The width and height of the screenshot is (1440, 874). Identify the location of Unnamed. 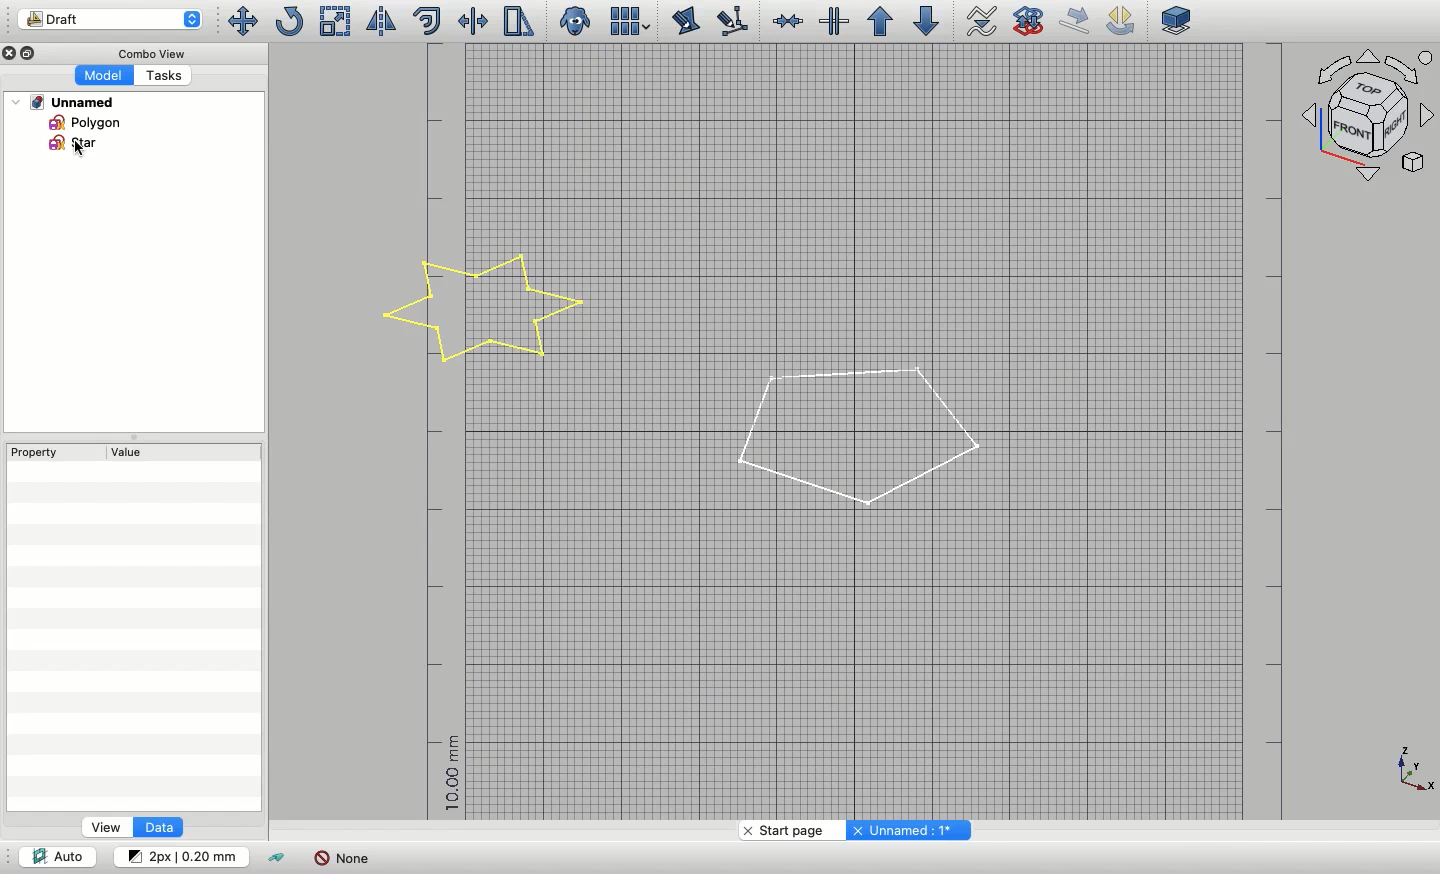
(64, 102).